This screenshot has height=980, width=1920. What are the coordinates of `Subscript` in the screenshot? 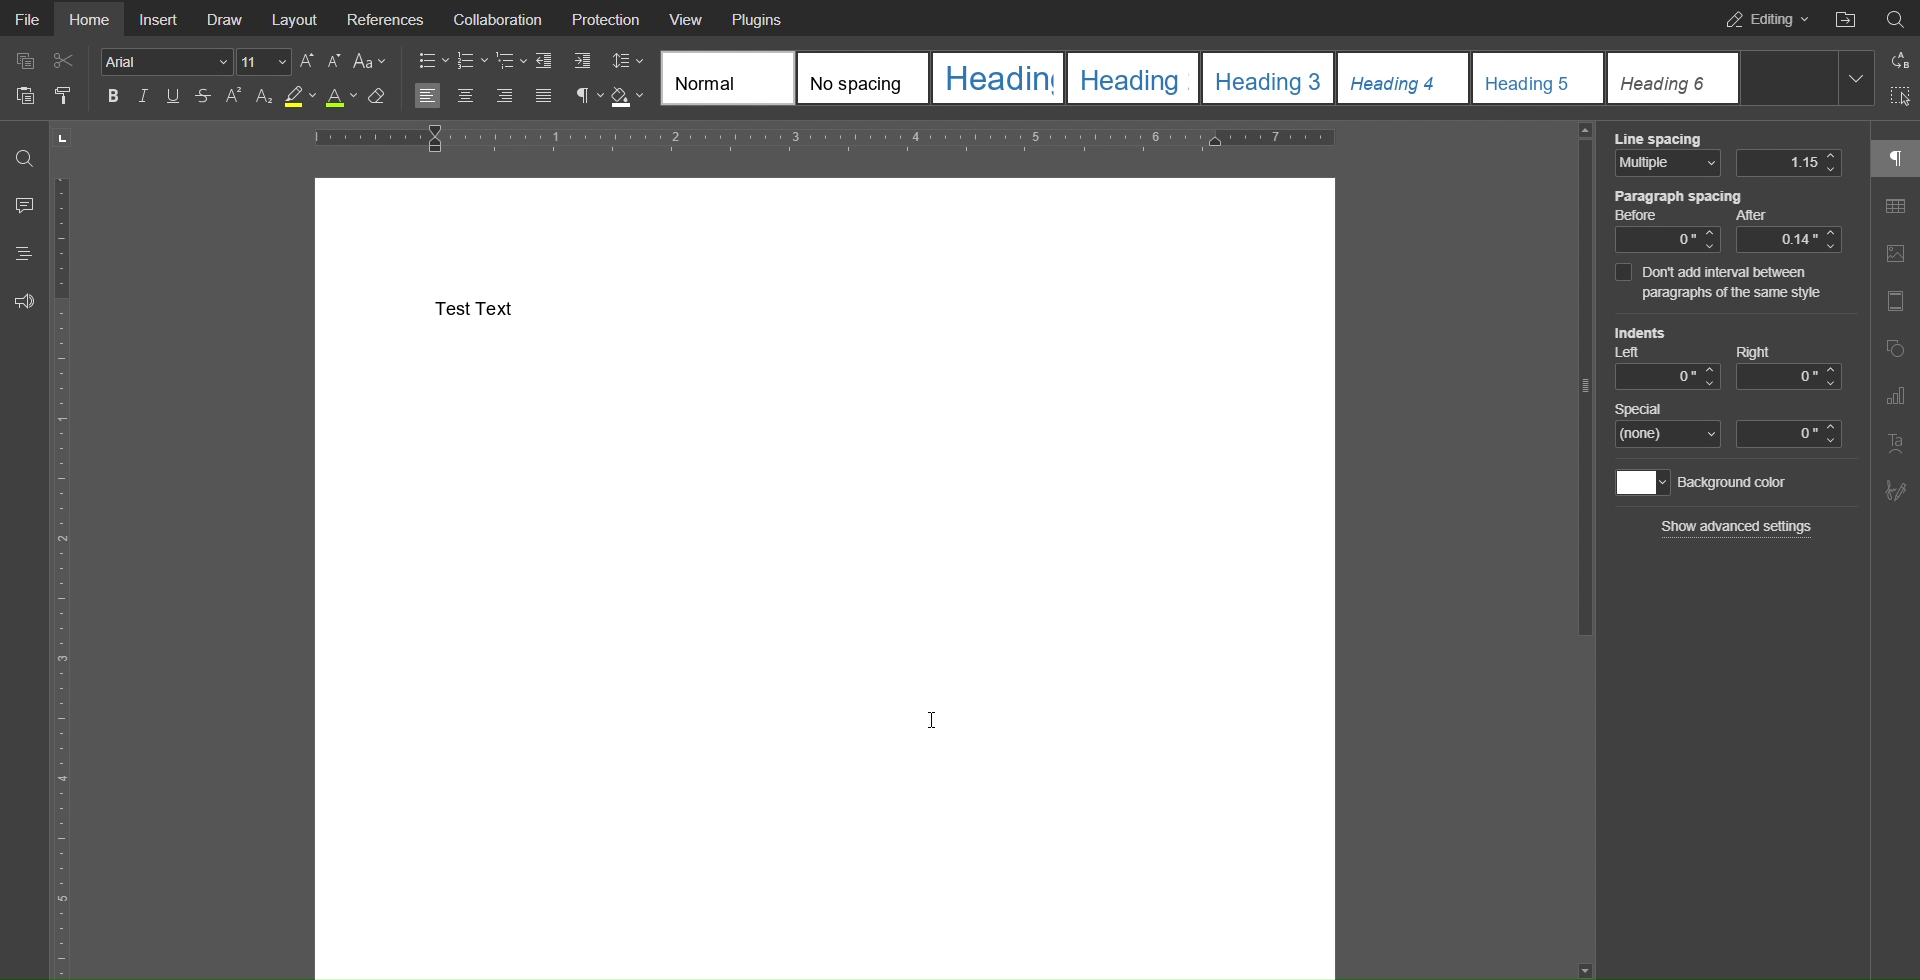 It's located at (264, 97).